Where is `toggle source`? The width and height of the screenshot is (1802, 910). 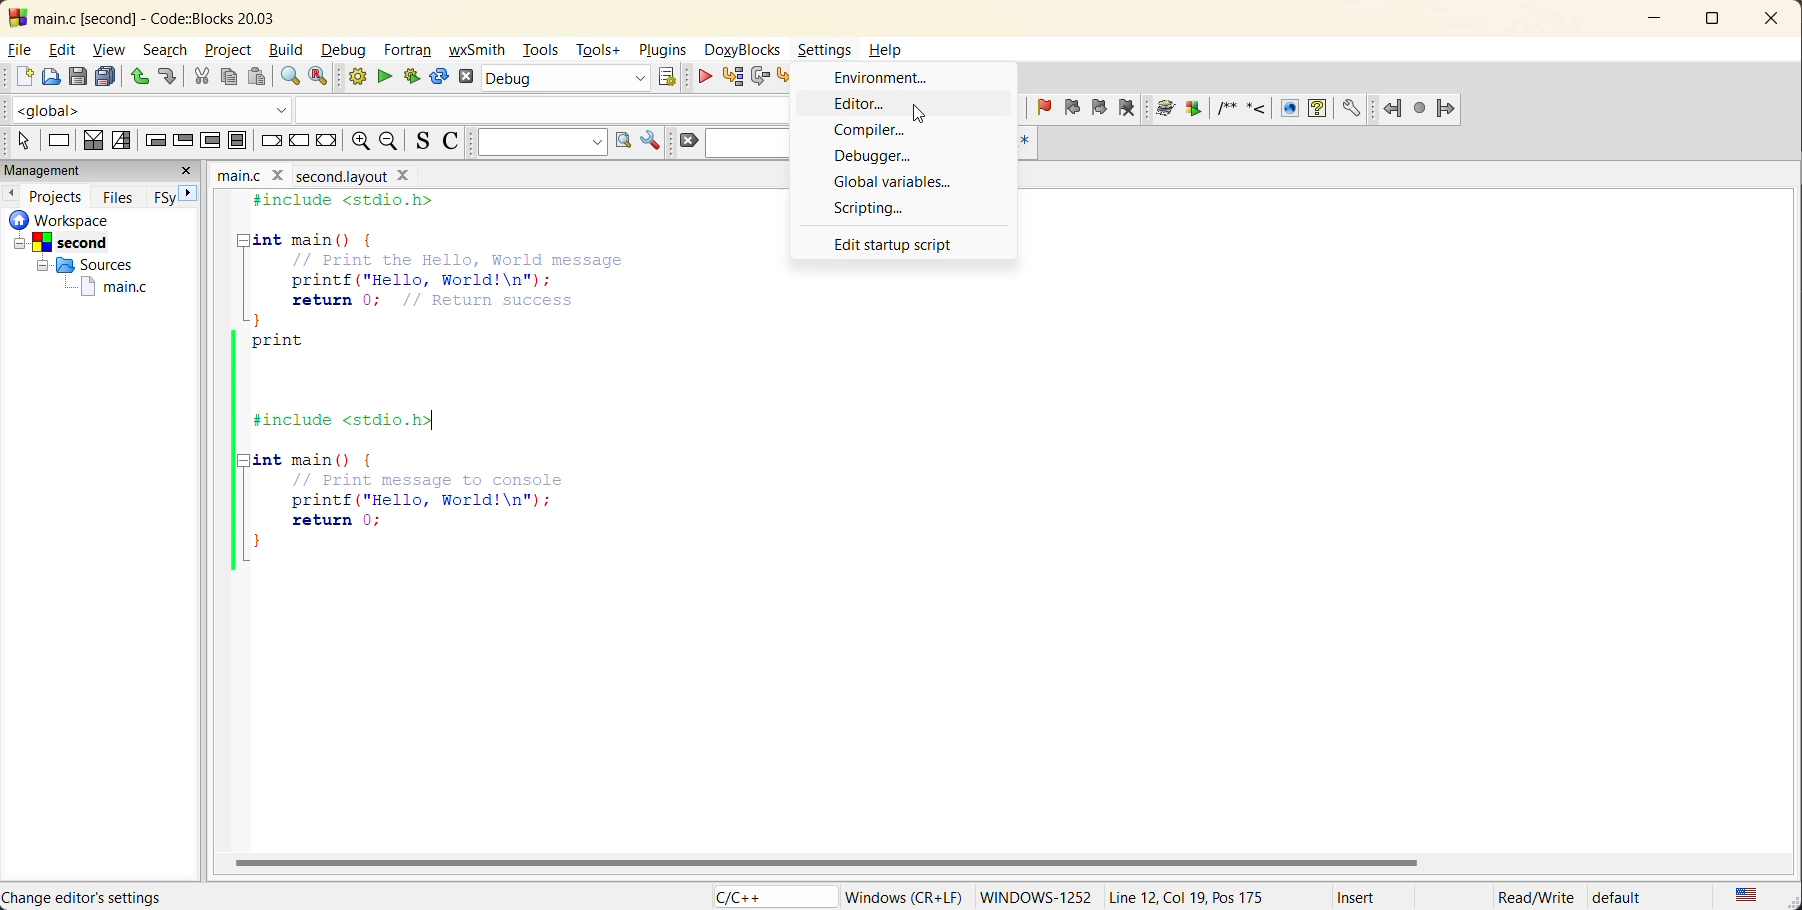 toggle source is located at coordinates (421, 142).